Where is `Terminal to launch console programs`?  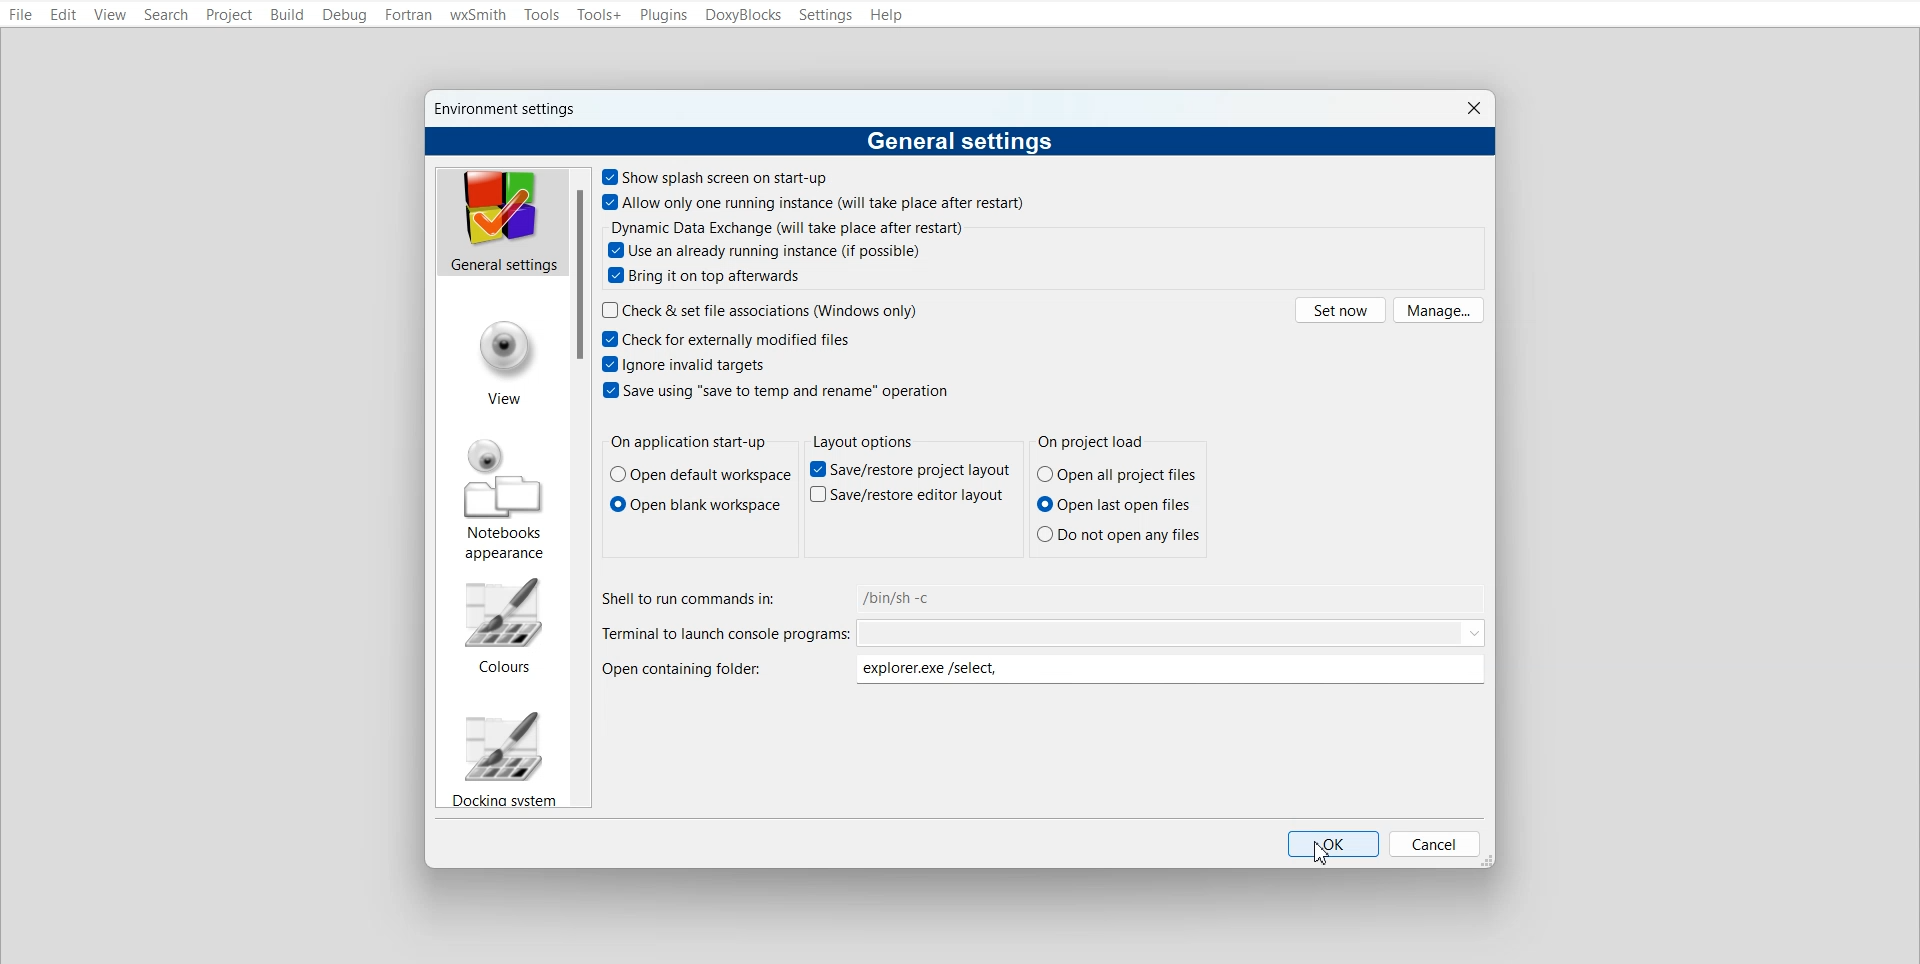
Terminal to launch console programs is located at coordinates (1045, 633).